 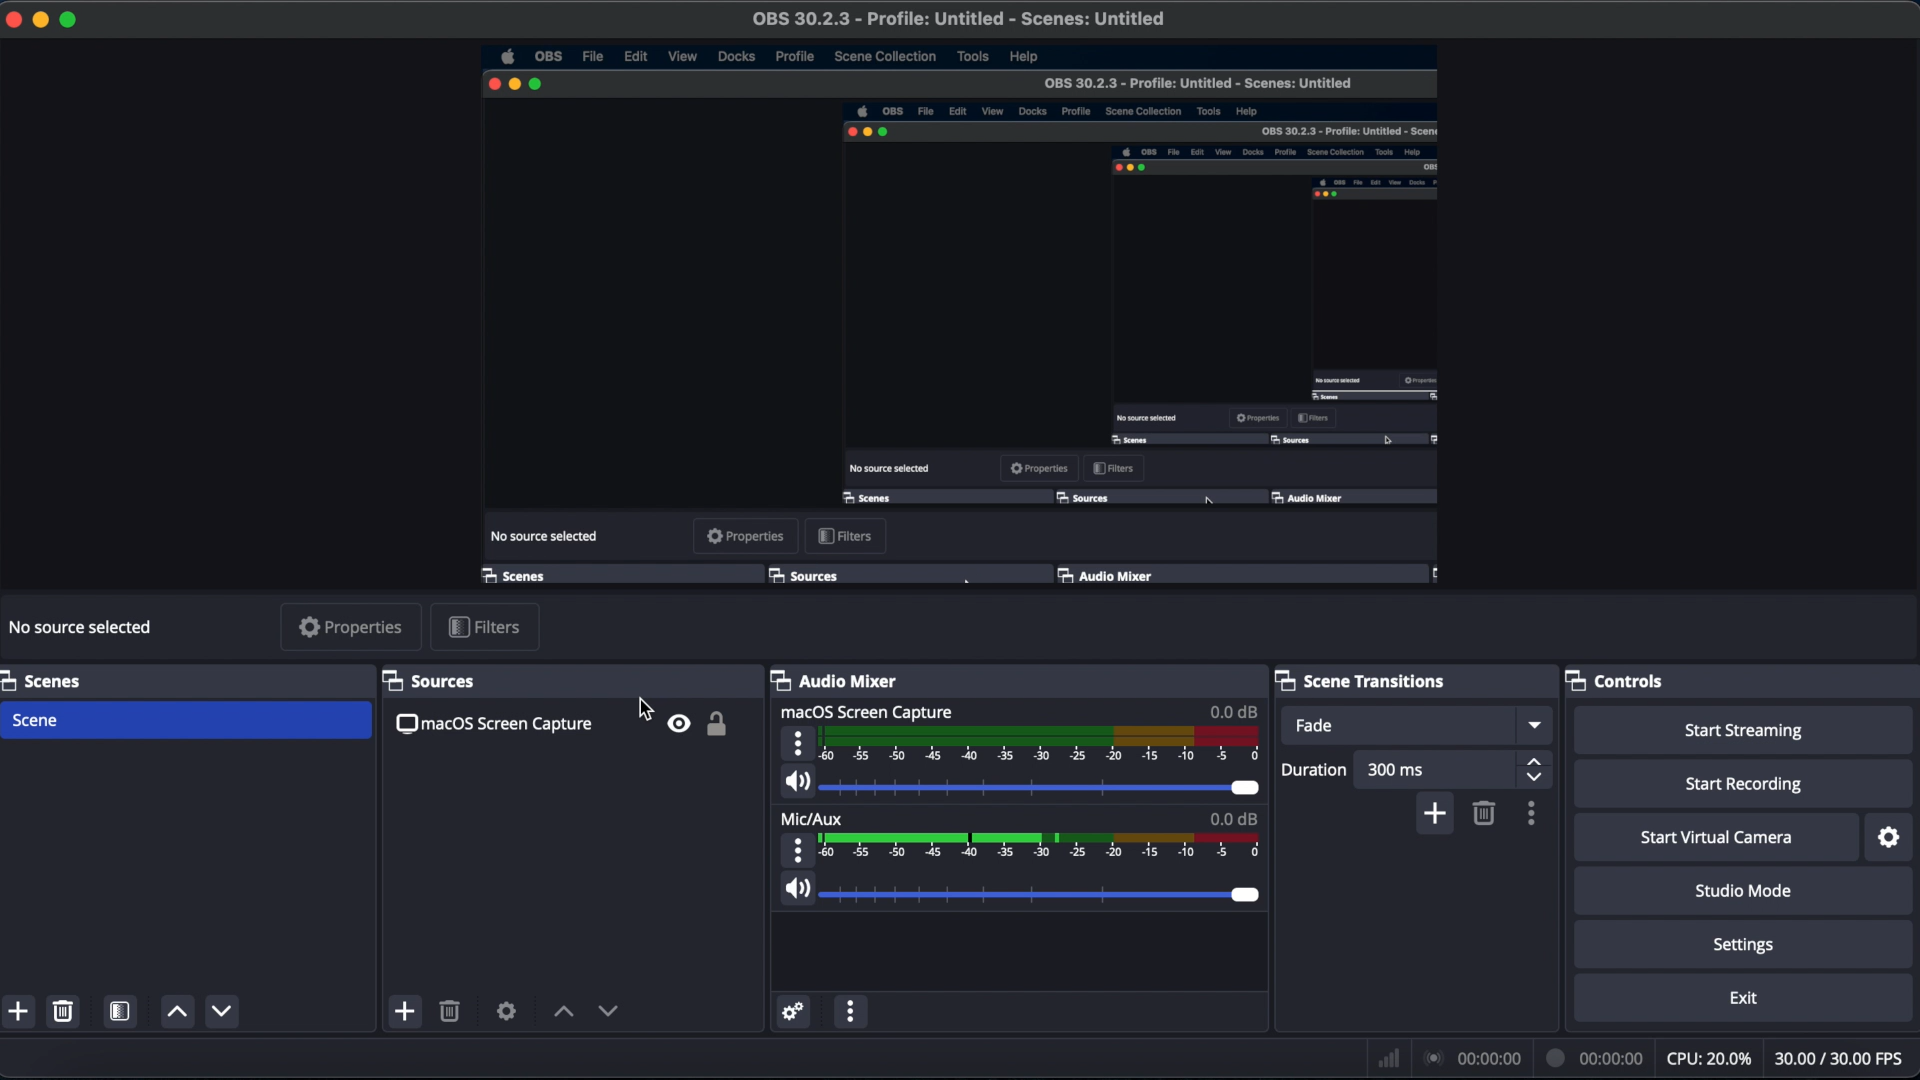 I want to click on recording elapsed time, so click(x=1596, y=1058).